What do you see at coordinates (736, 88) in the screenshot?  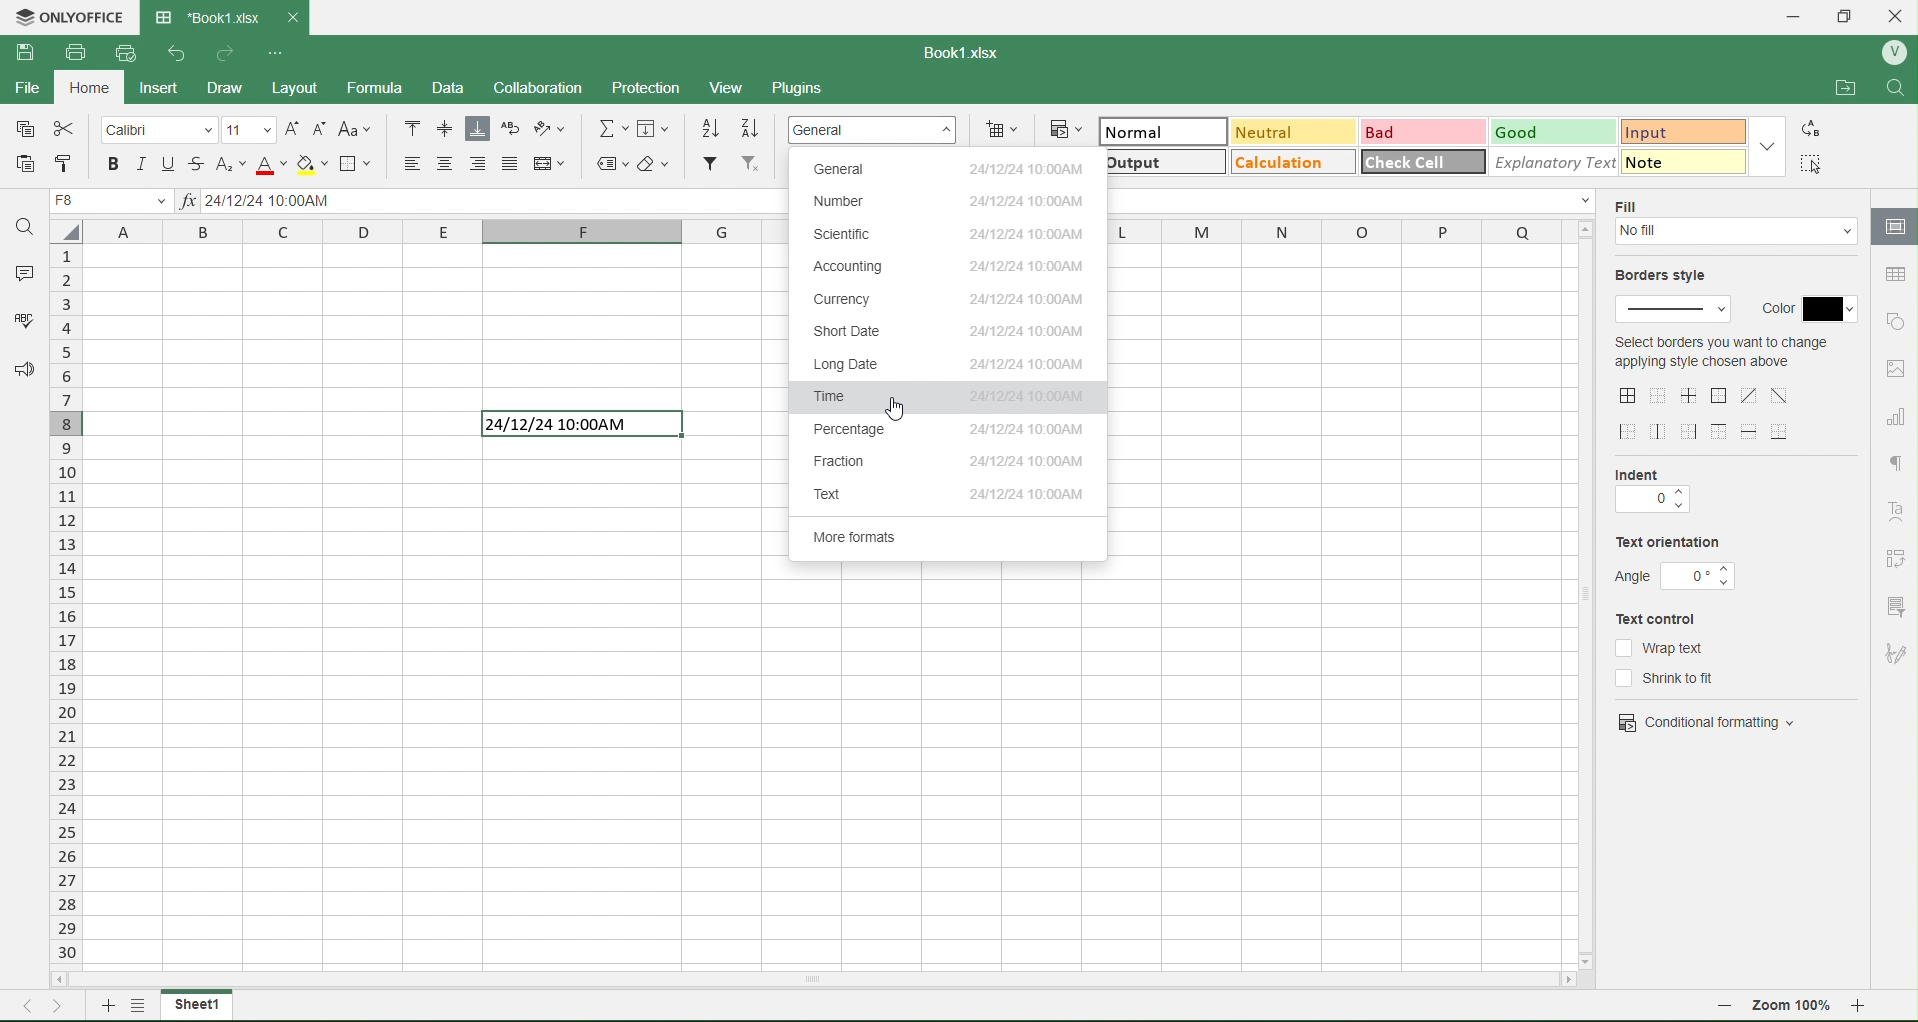 I see `View` at bounding box center [736, 88].